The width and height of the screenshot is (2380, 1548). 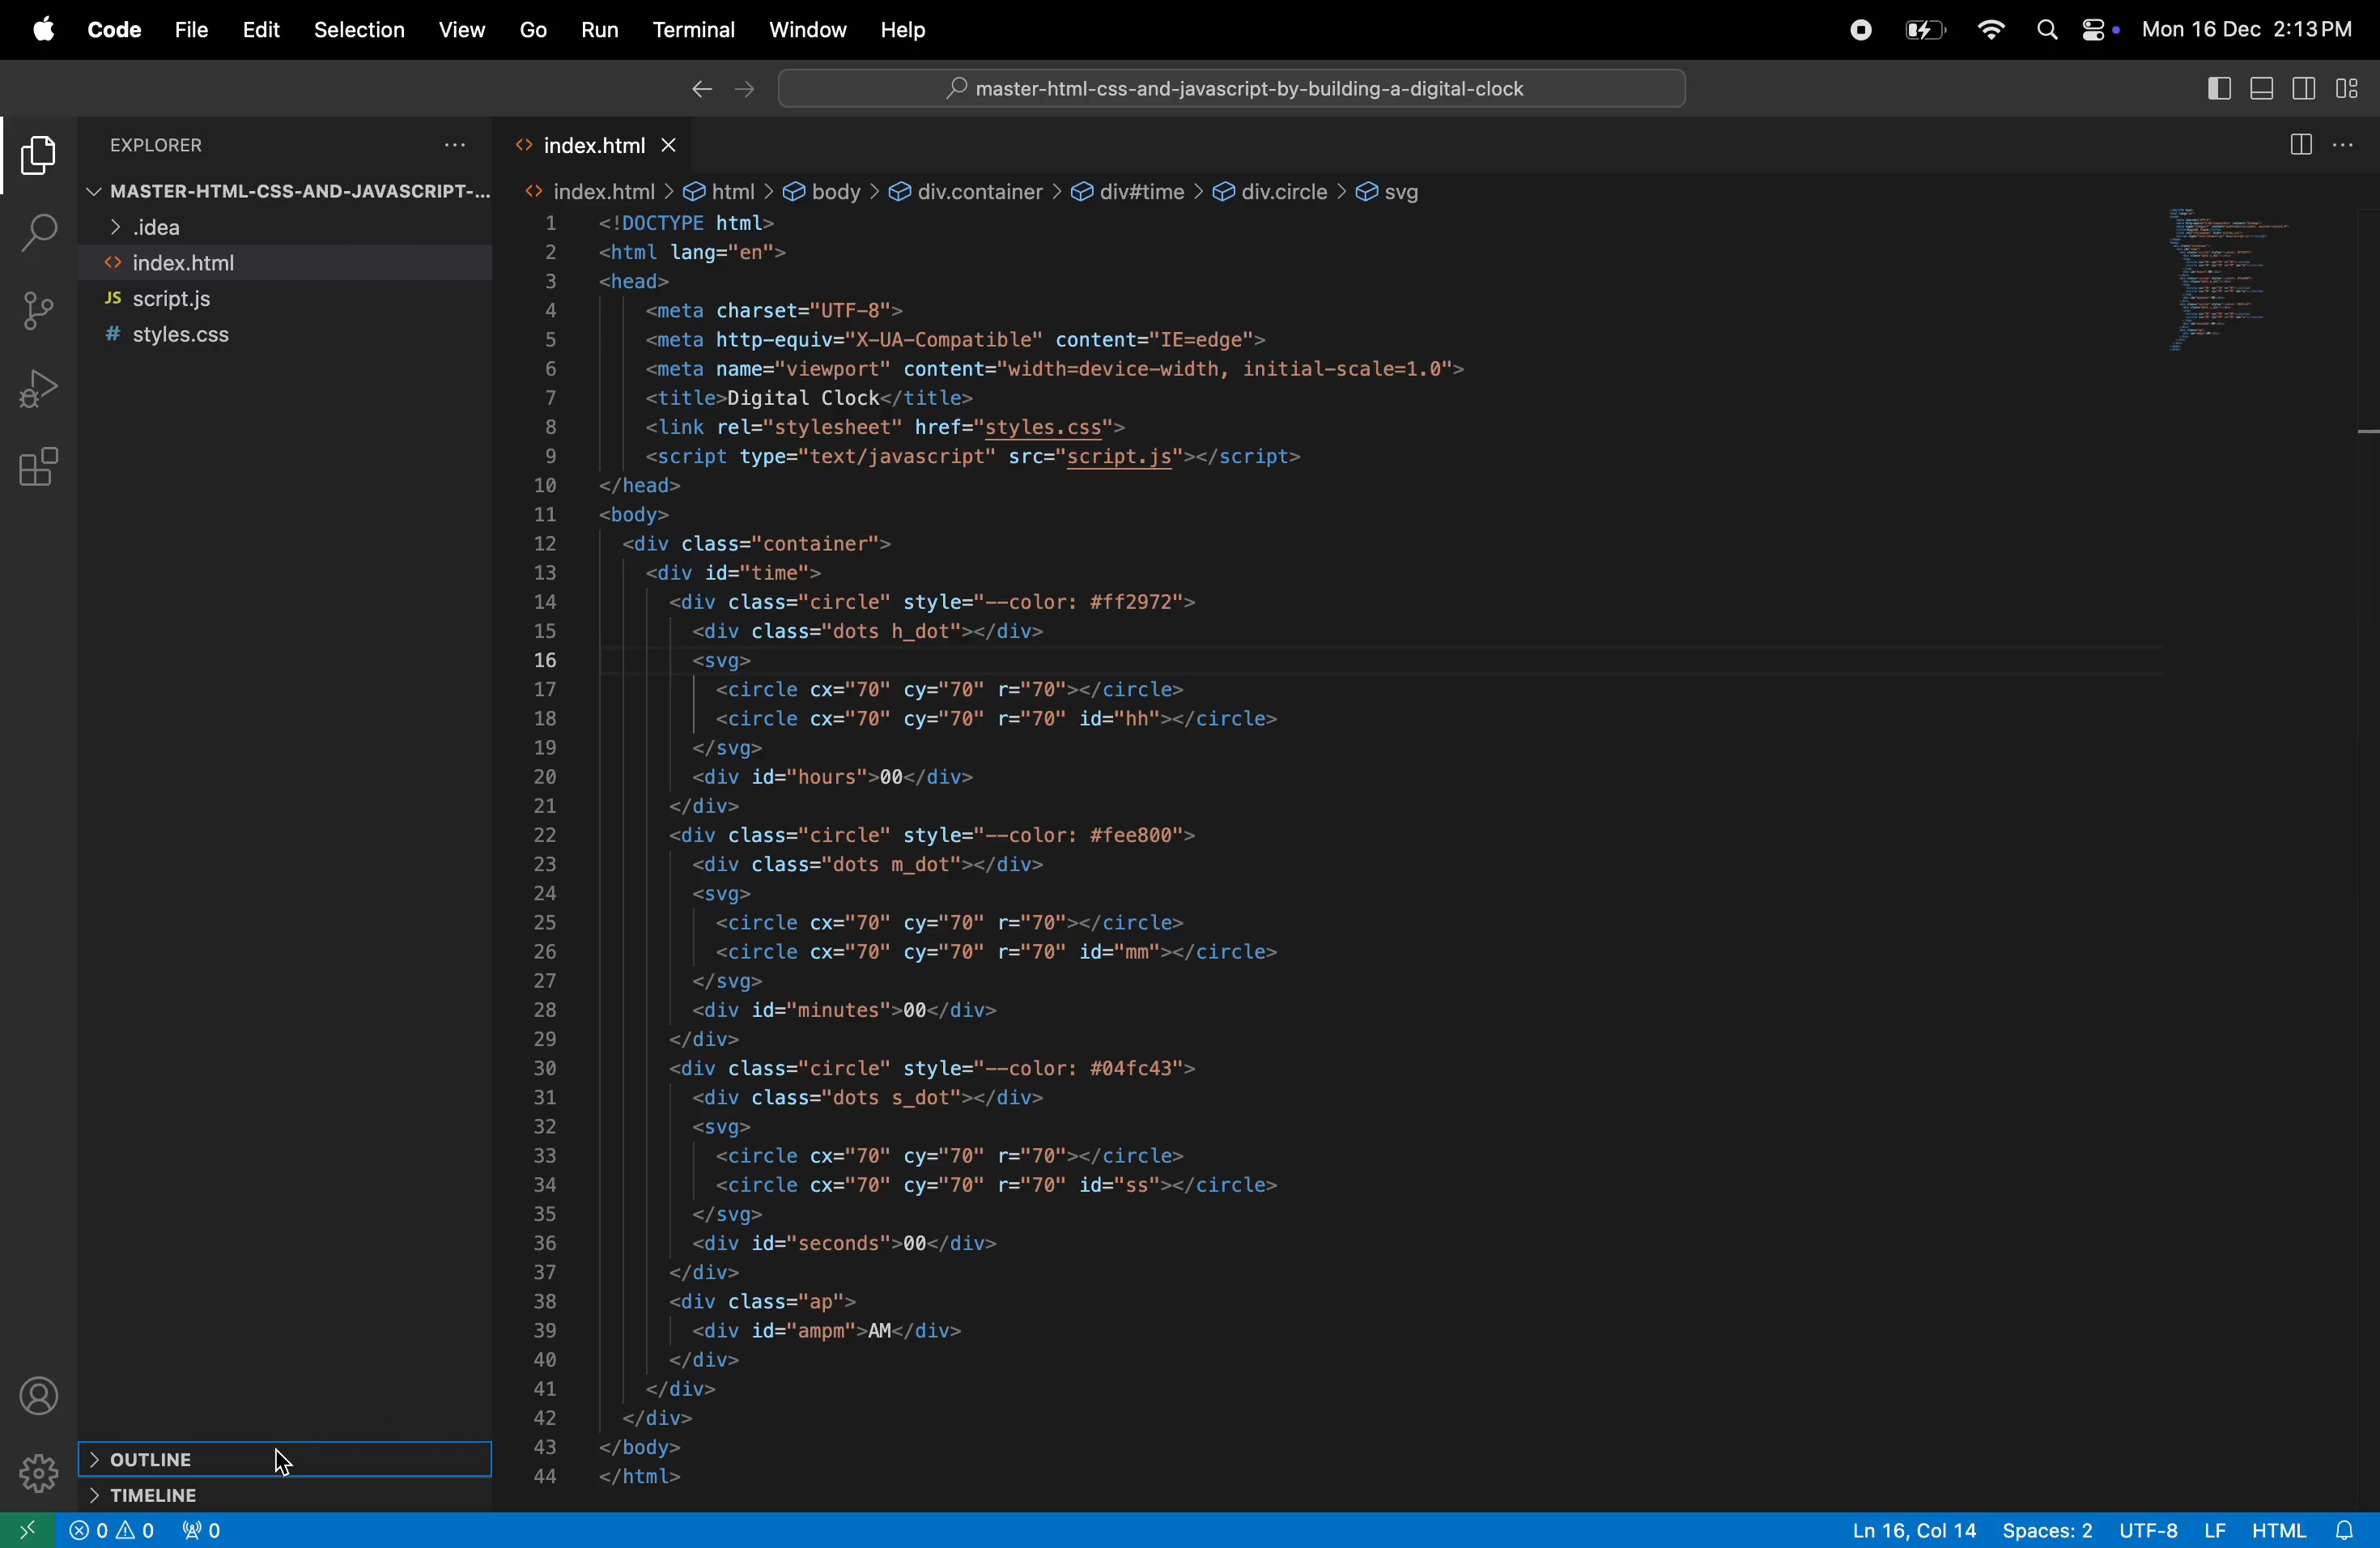 What do you see at coordinates (36, 1472) in the screenshot?
I see `settings` at bounding box center [36, 1472].